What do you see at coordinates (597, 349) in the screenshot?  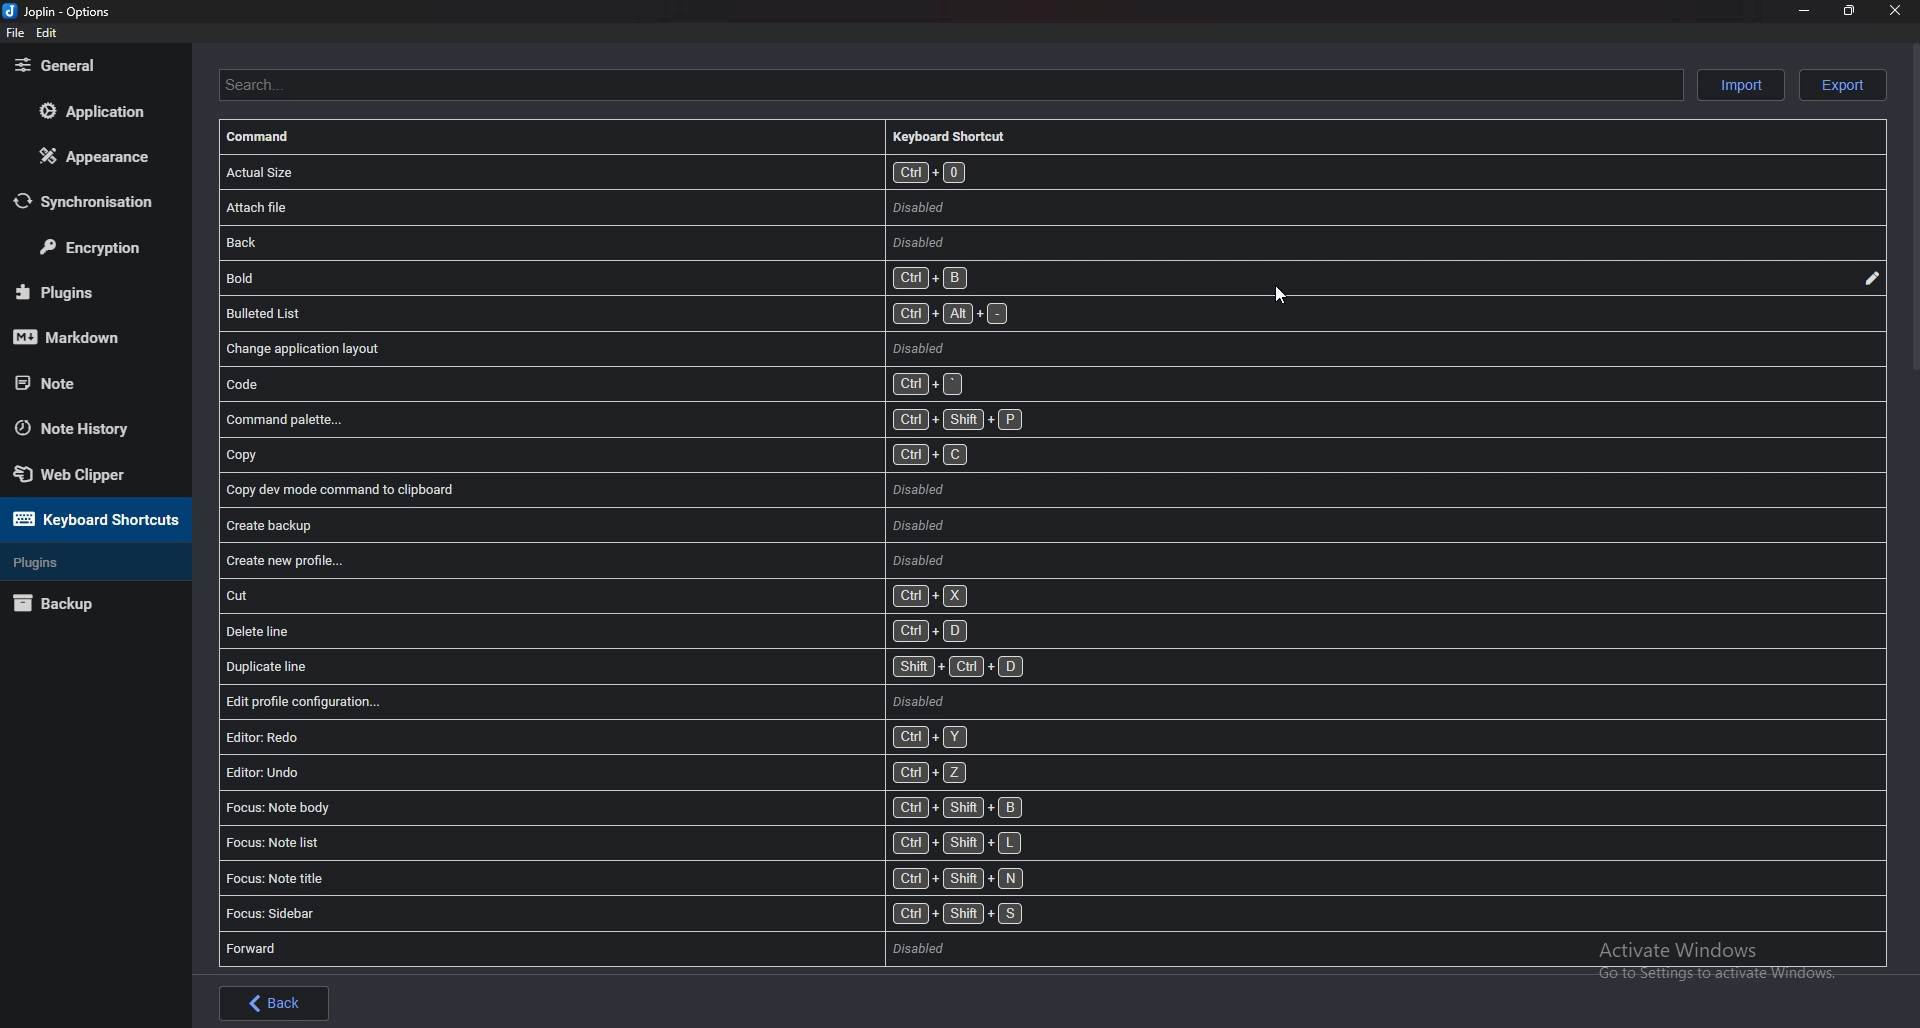 I see `change Application layout` at bounding box center [597, 349].